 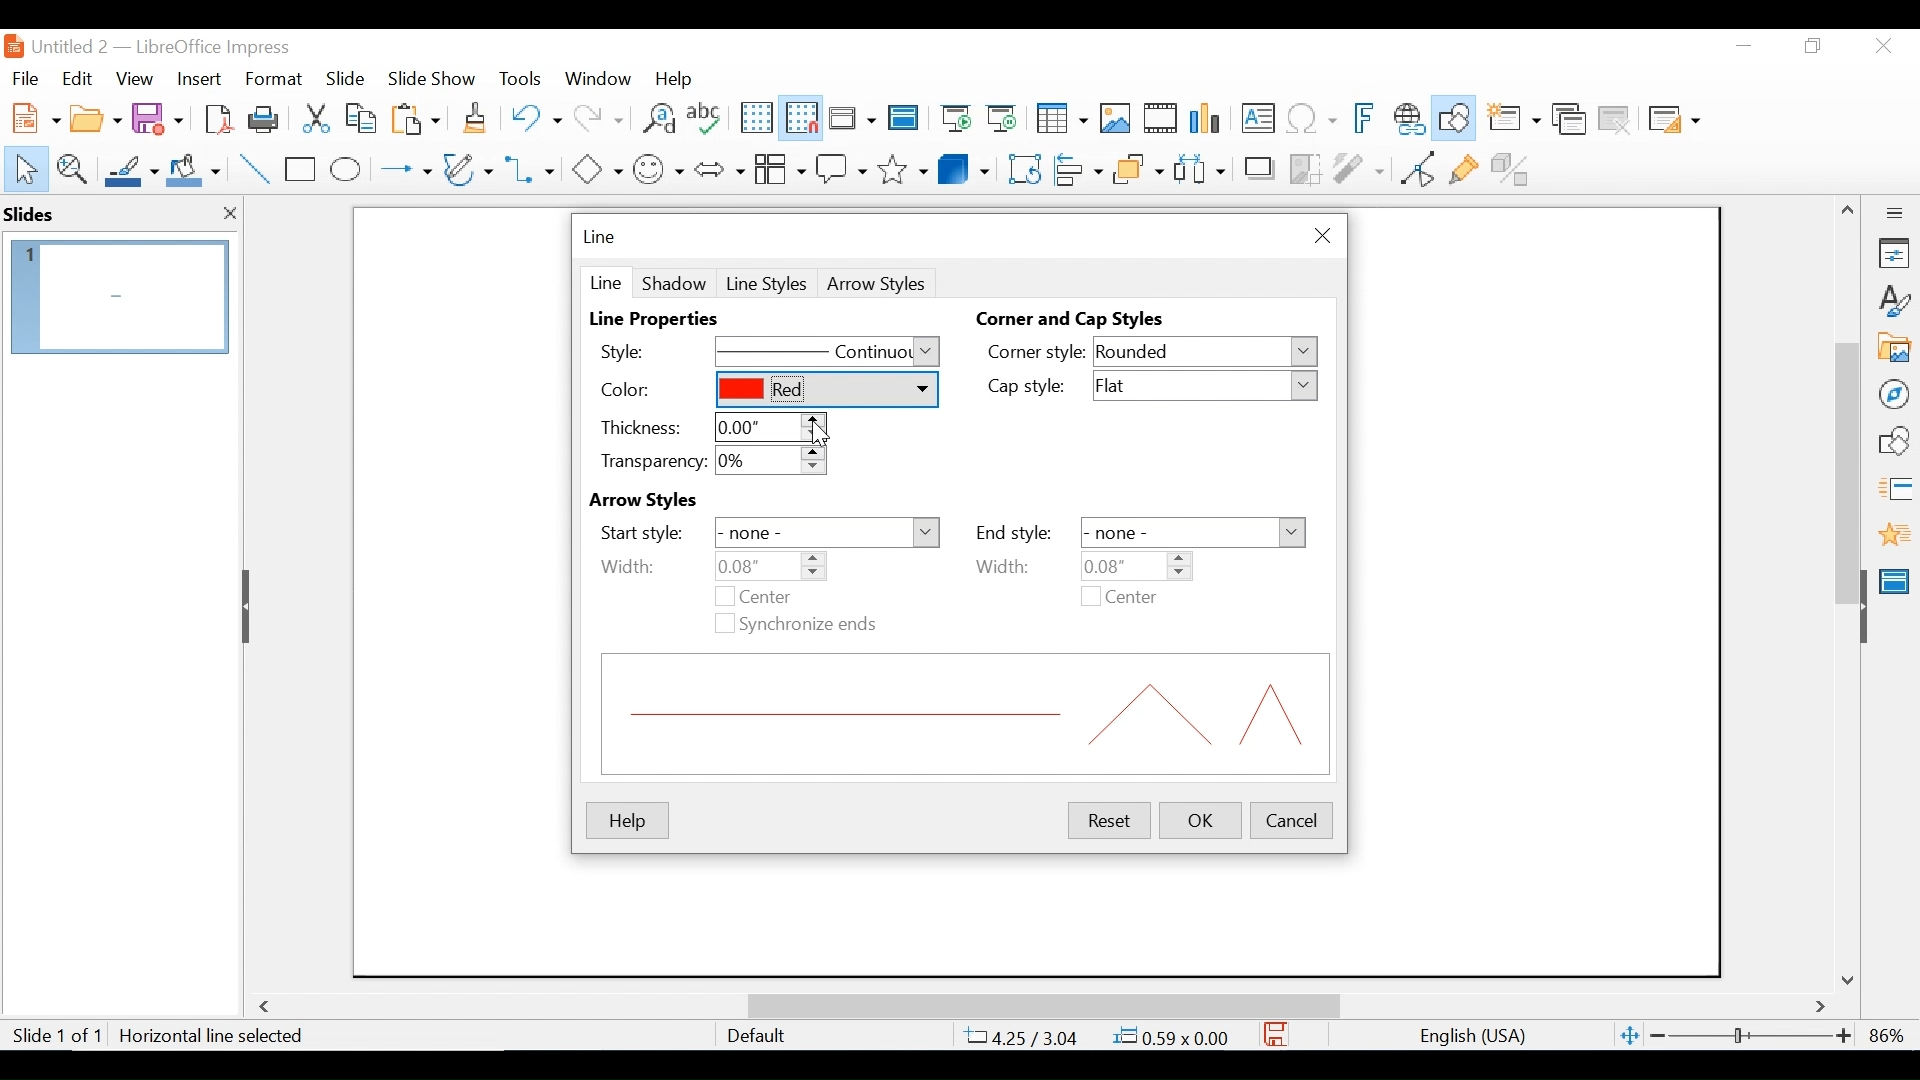 I want to click on Help, so click(x=679, y=78).